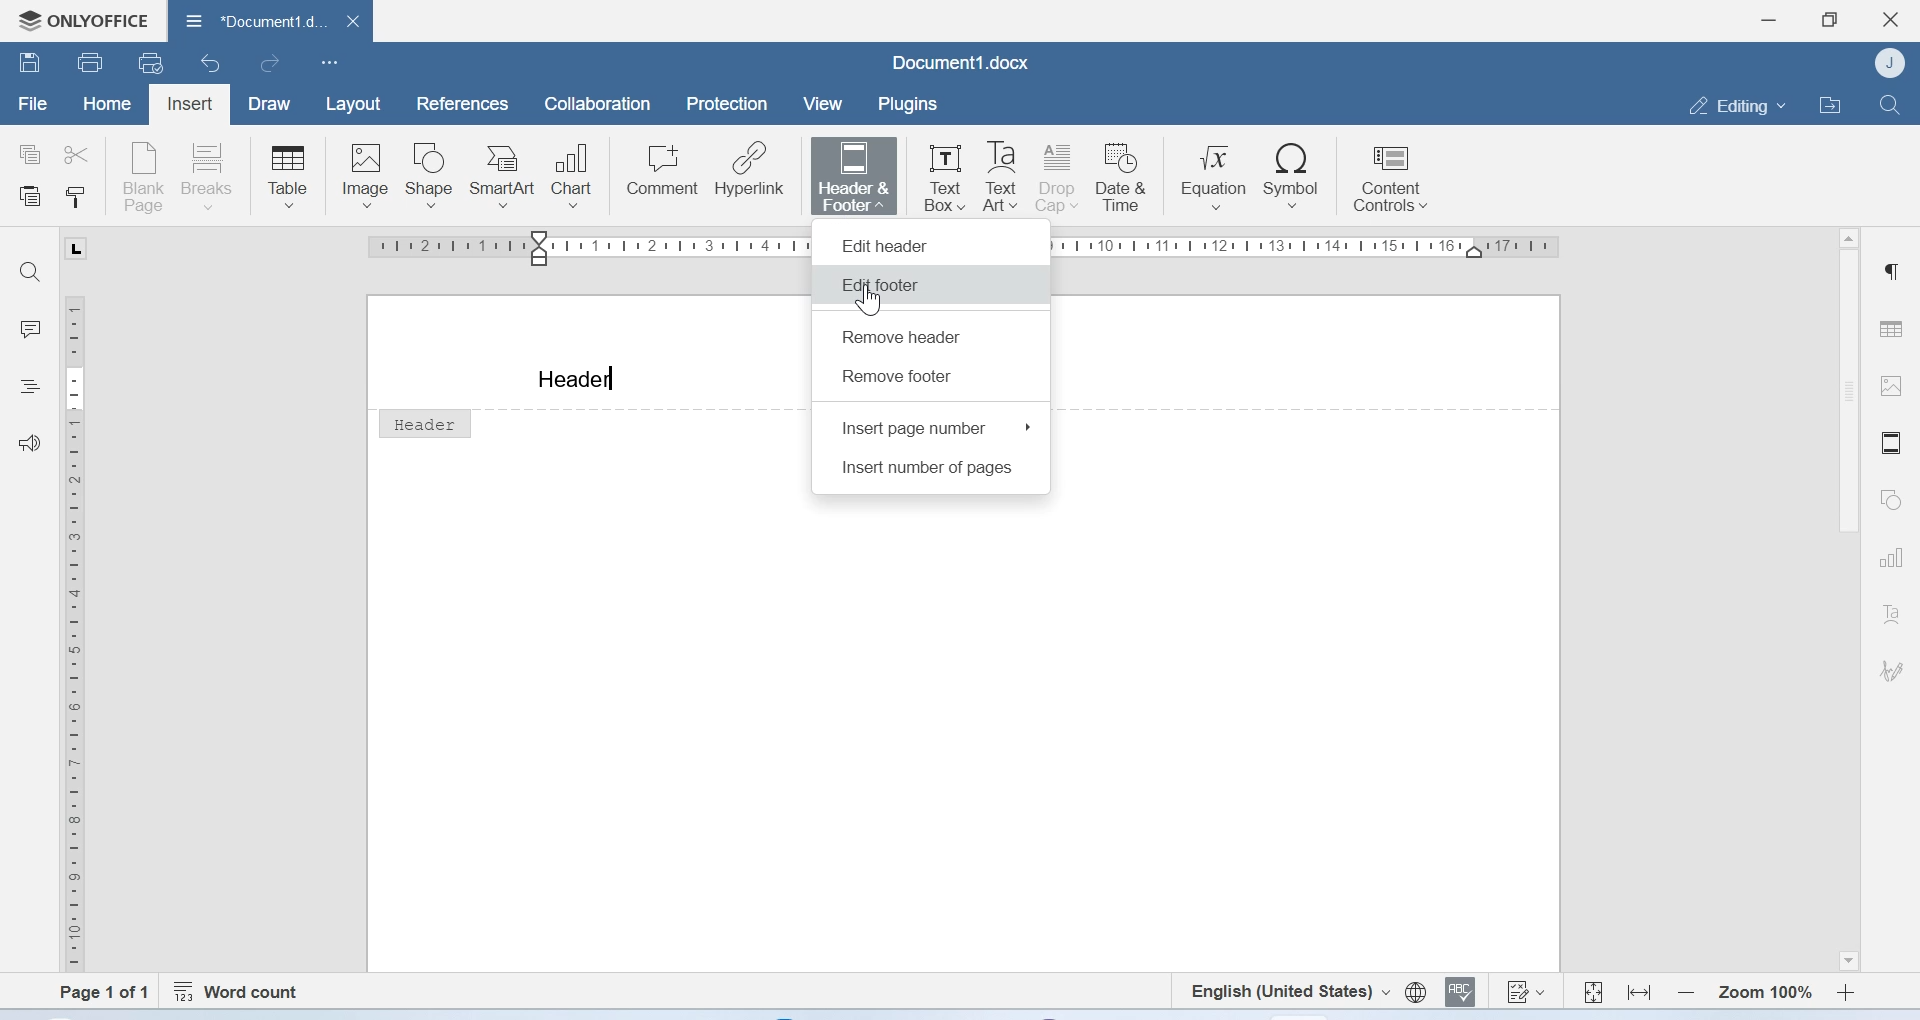 This screenshot has height=1020, width=1920. What do you see at coordinates (270, 23) in the screenshot?
I see `Document1.docx` at bounding box center [270, 23].